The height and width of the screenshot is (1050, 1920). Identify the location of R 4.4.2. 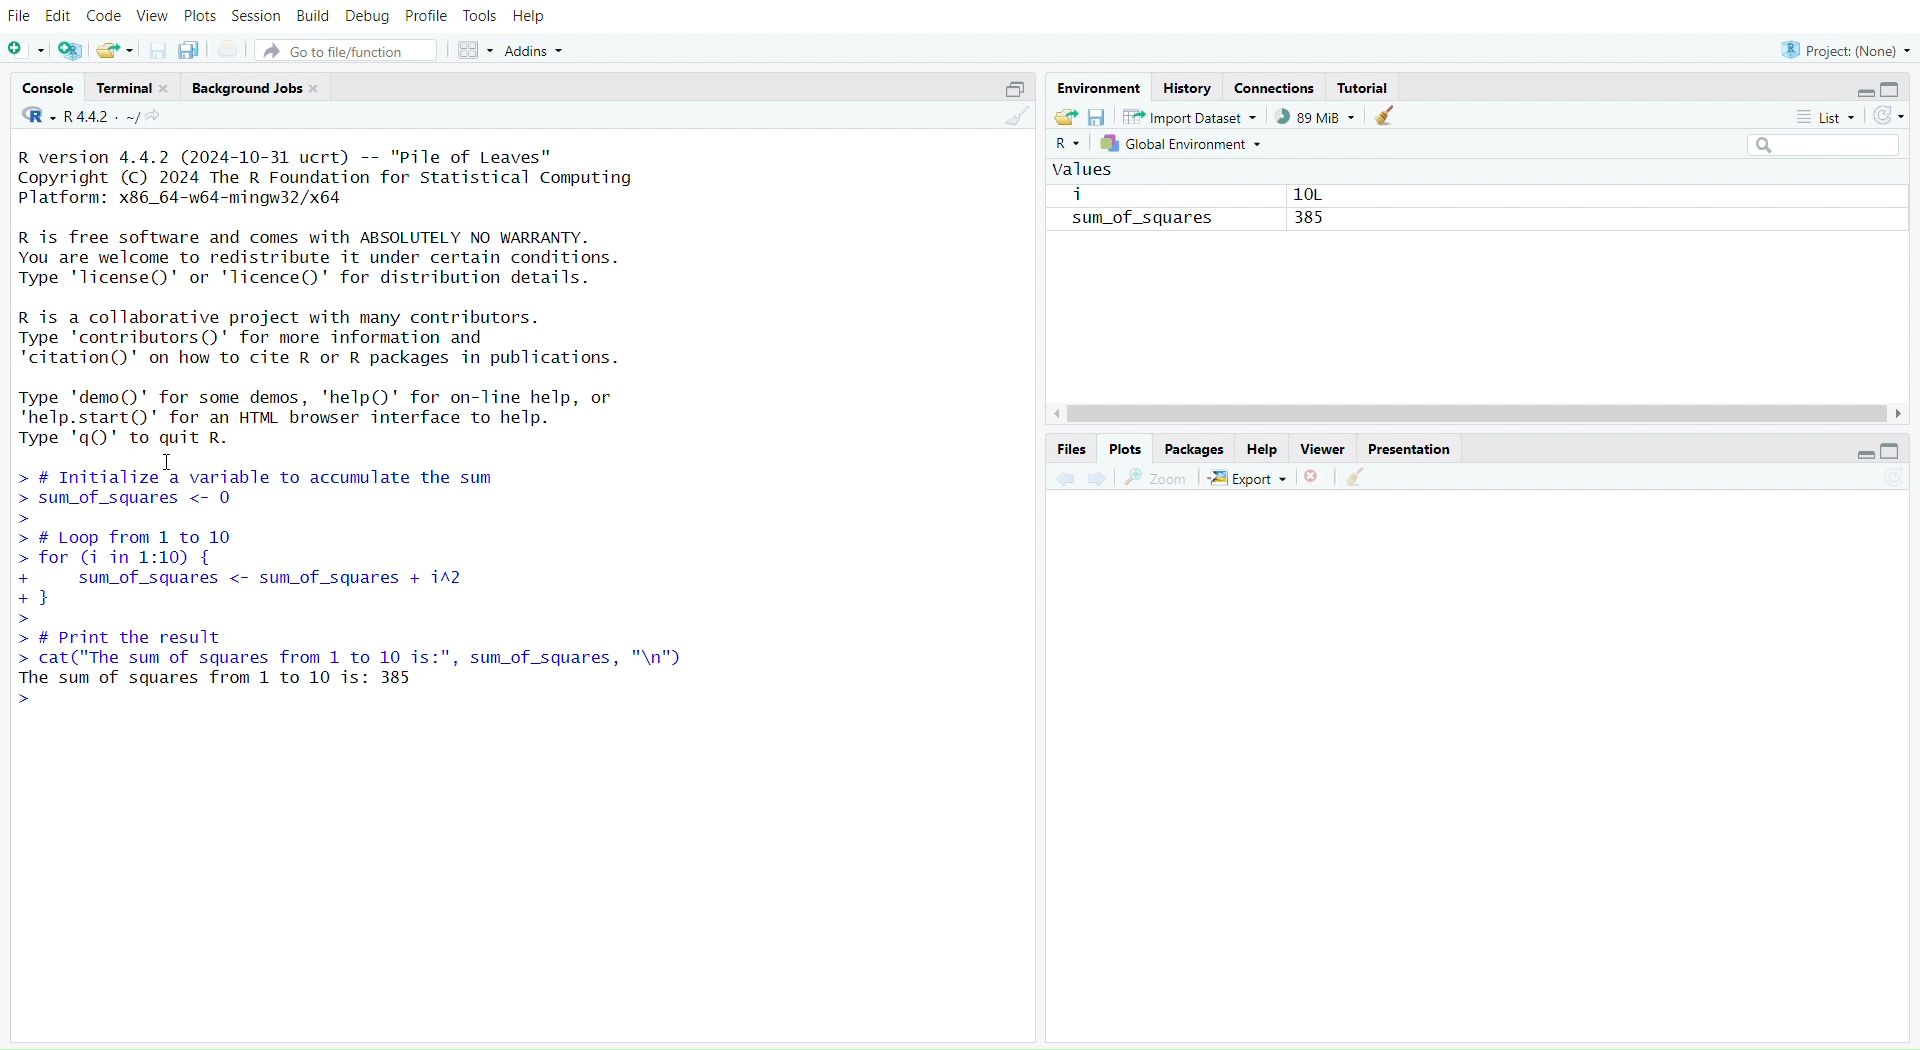
(76, 117).